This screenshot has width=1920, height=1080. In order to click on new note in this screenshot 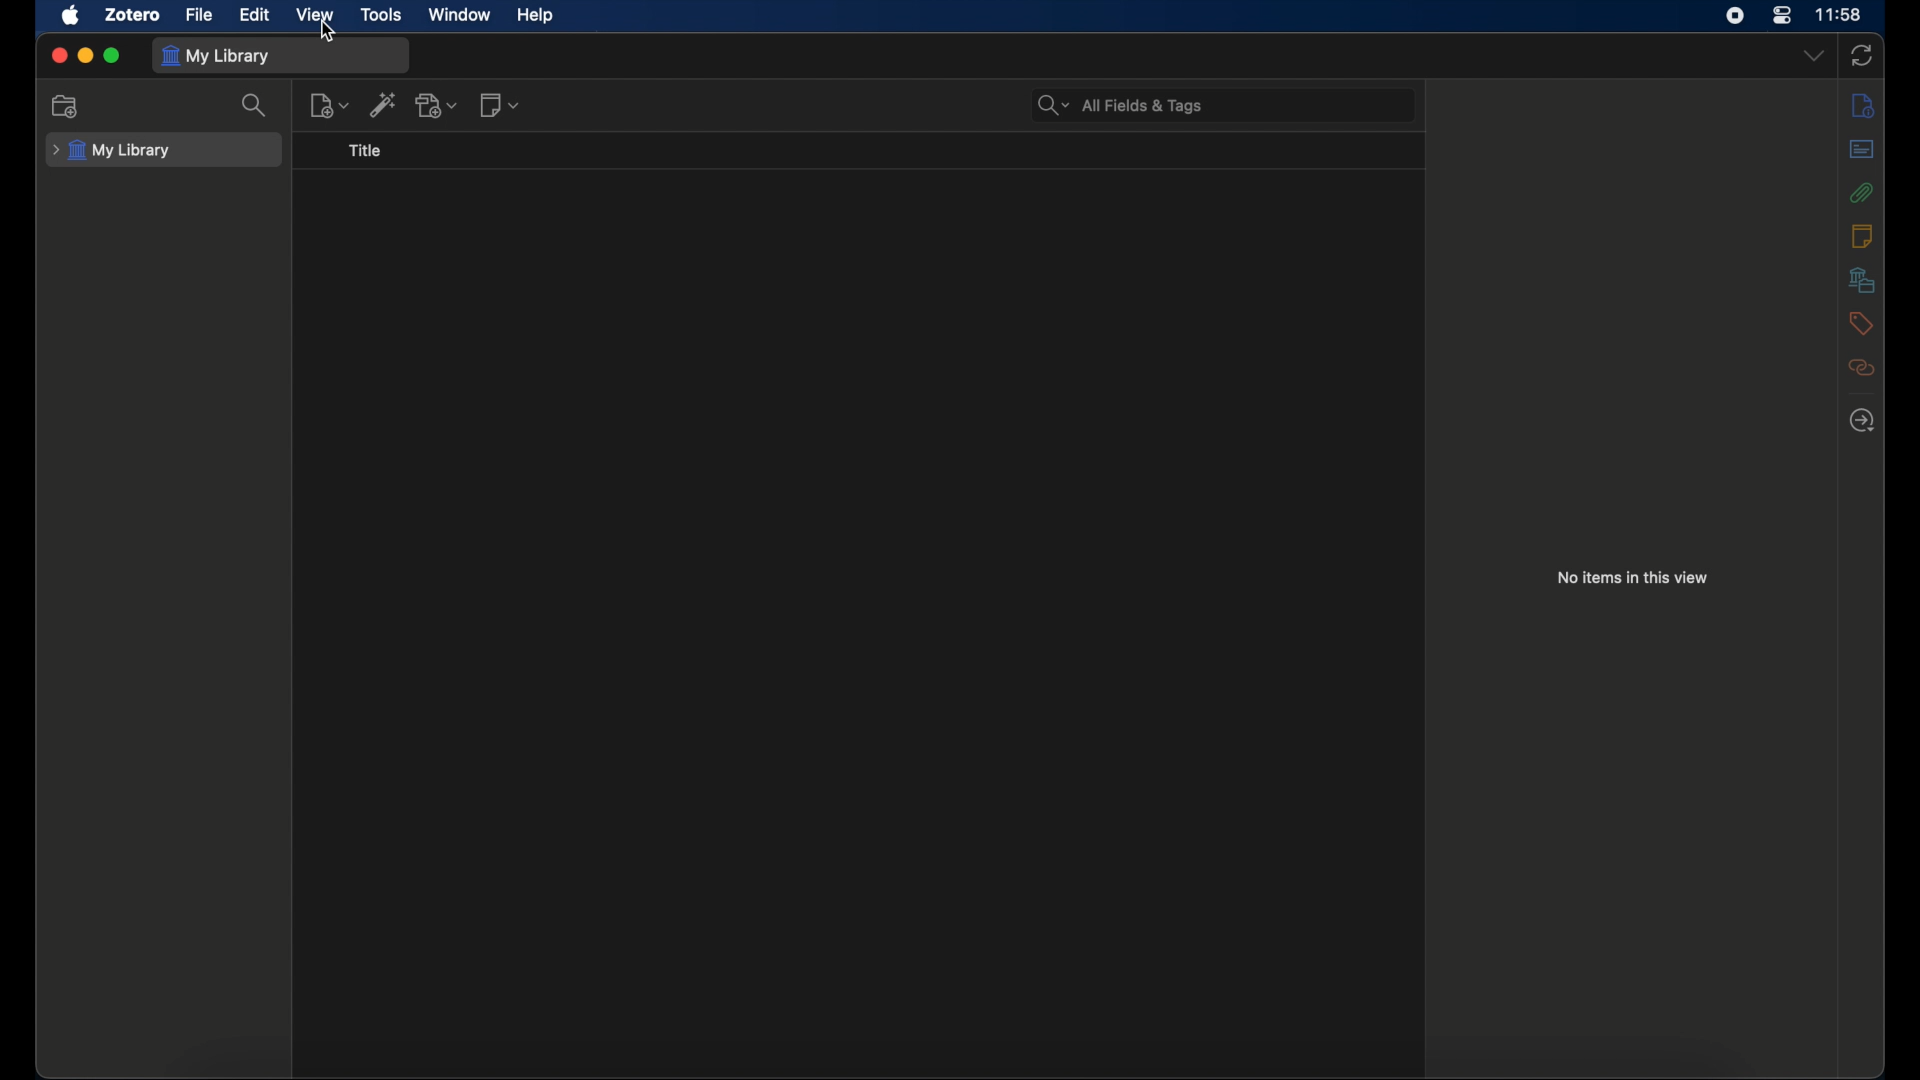, I will do `click(502, 104)`.